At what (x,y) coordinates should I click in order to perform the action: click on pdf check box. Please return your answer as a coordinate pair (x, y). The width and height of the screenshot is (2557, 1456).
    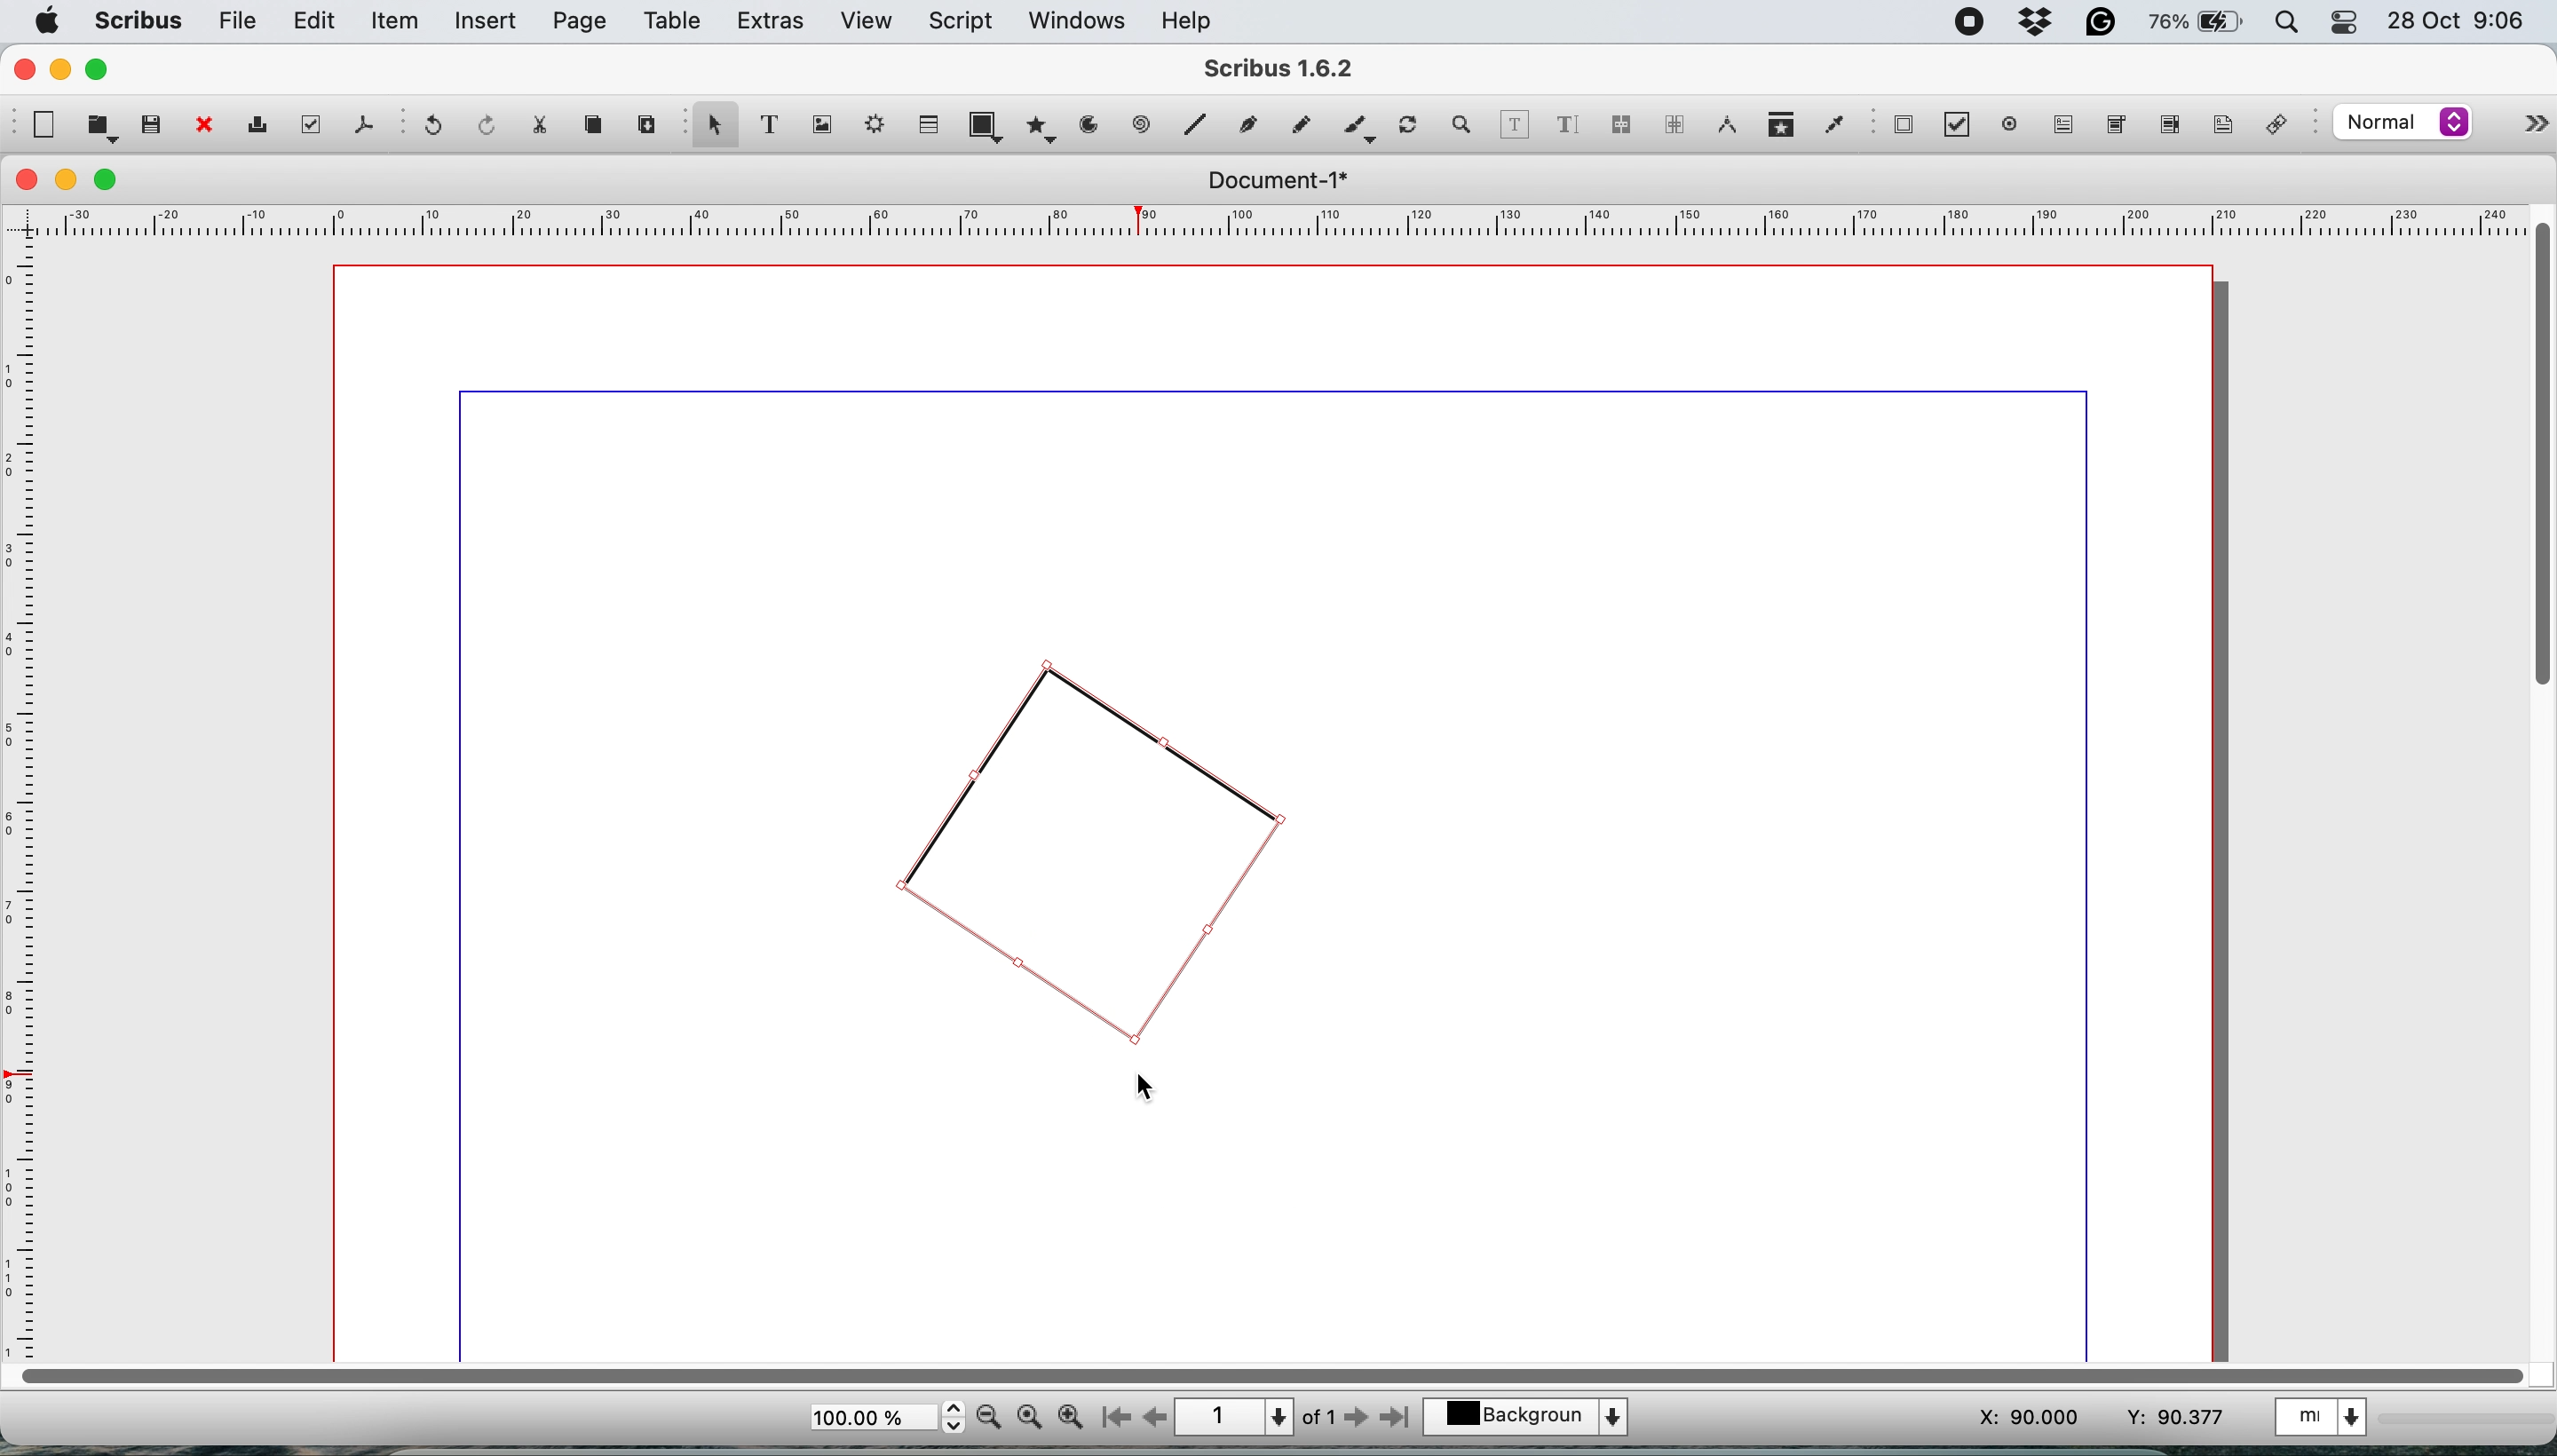
    Looking at the image, I should click on (1956, 125).